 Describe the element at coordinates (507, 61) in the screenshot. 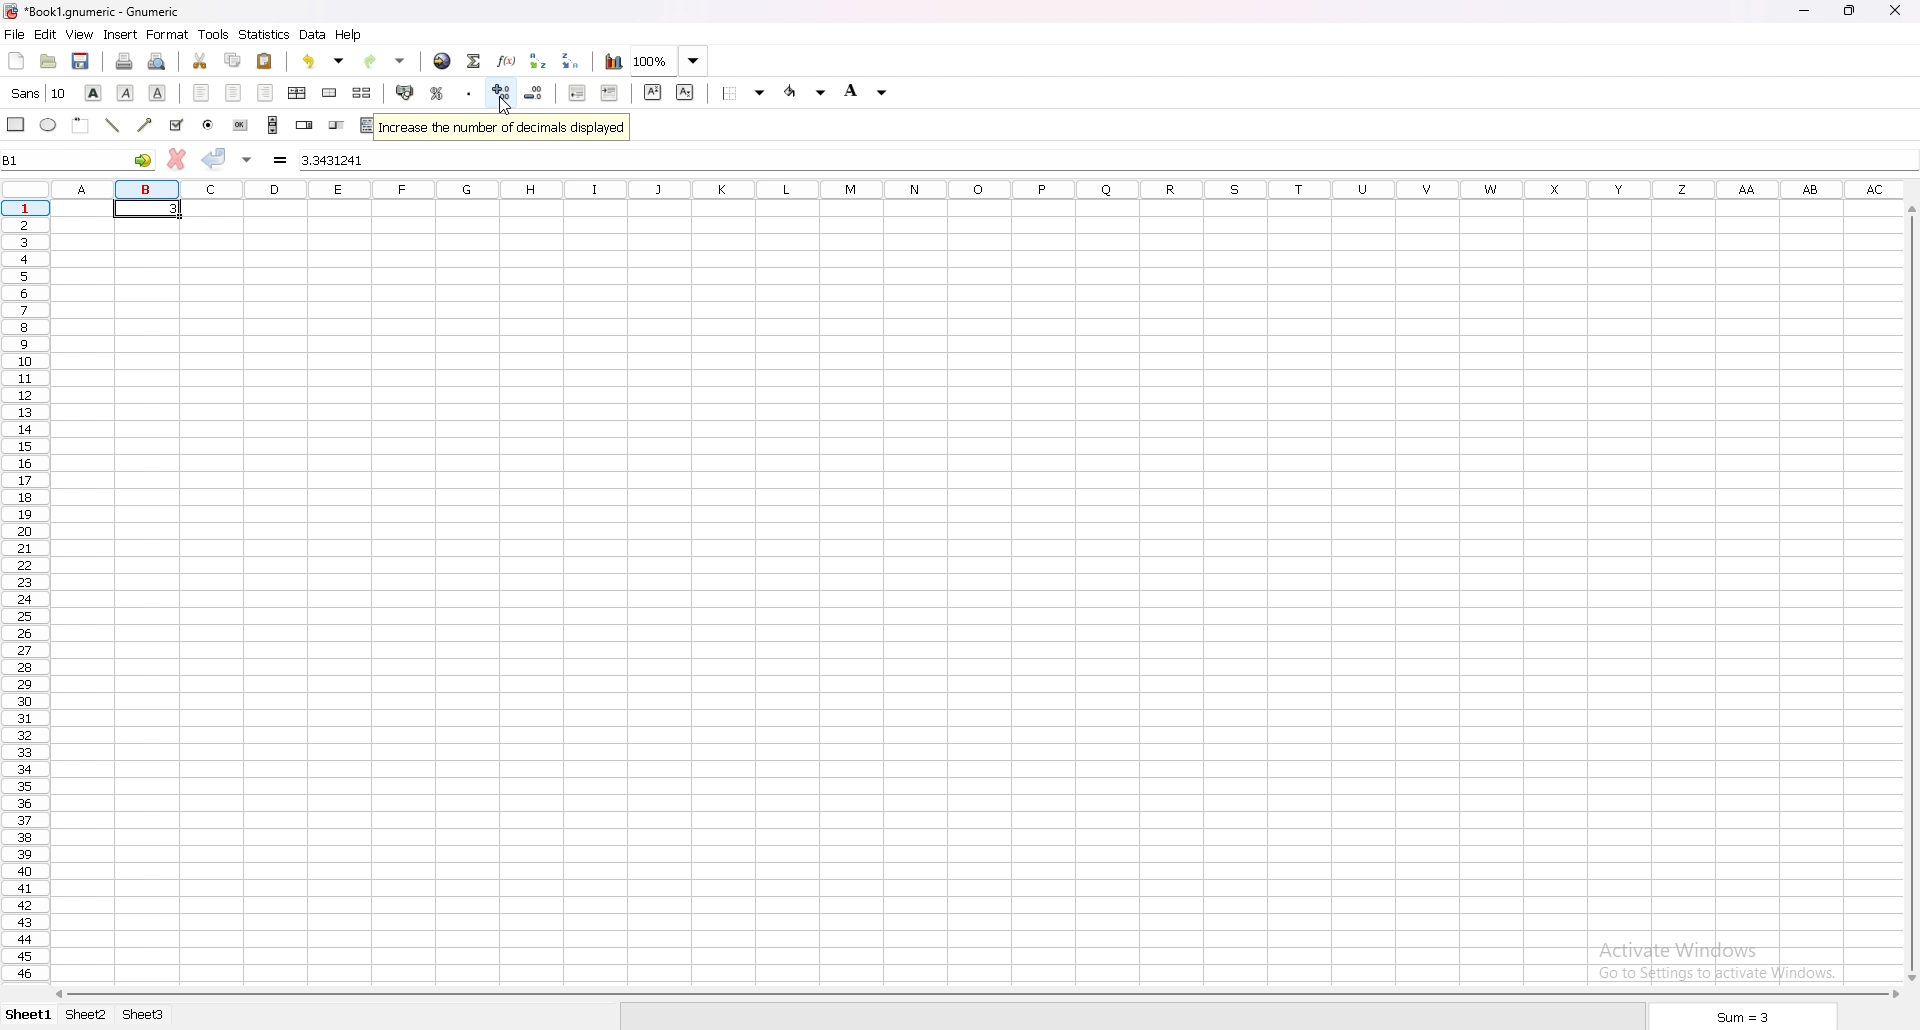

I see `functions` at that location.